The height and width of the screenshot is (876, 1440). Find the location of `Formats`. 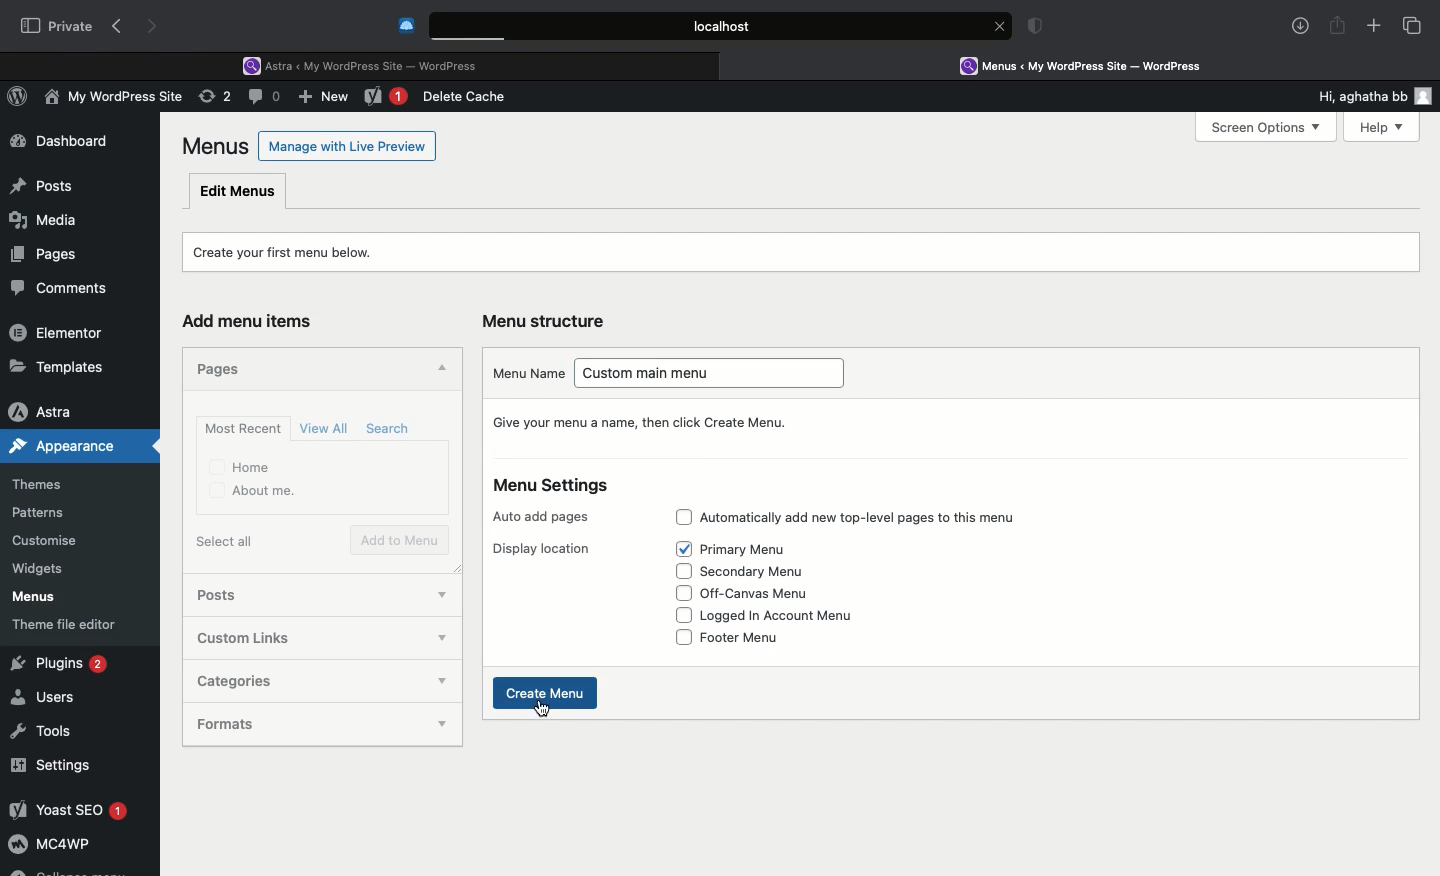

Formats is located at coordinates (288, 723).